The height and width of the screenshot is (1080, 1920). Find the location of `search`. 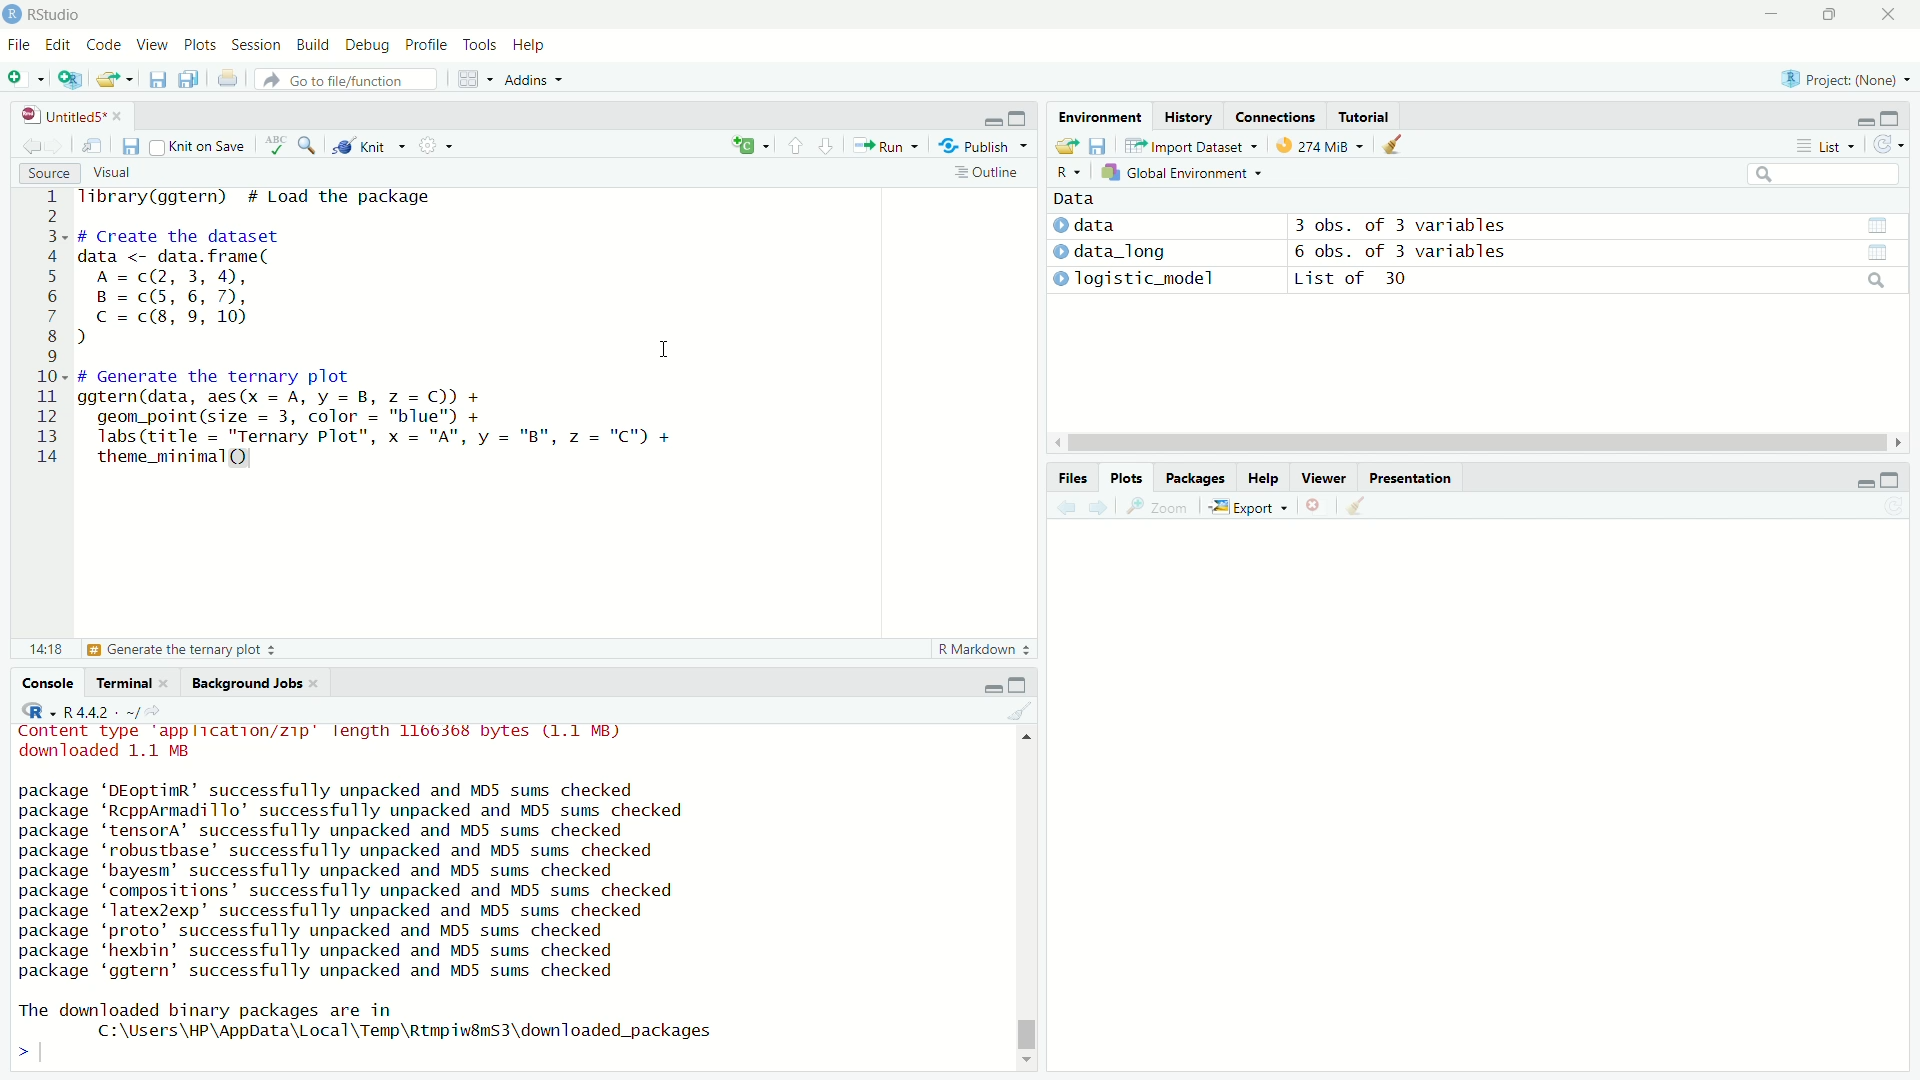

search is located at coordinates (1821, 176).